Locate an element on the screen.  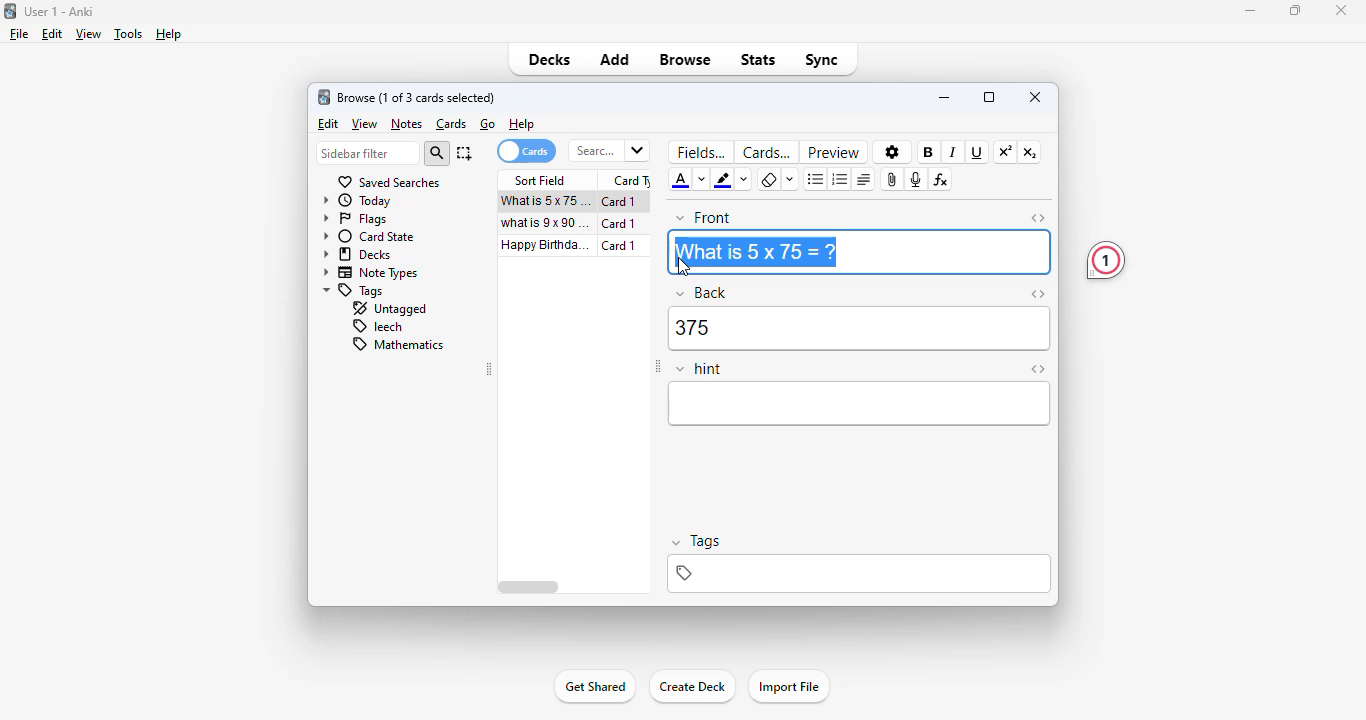
editor is located at coordinates (860, 404).